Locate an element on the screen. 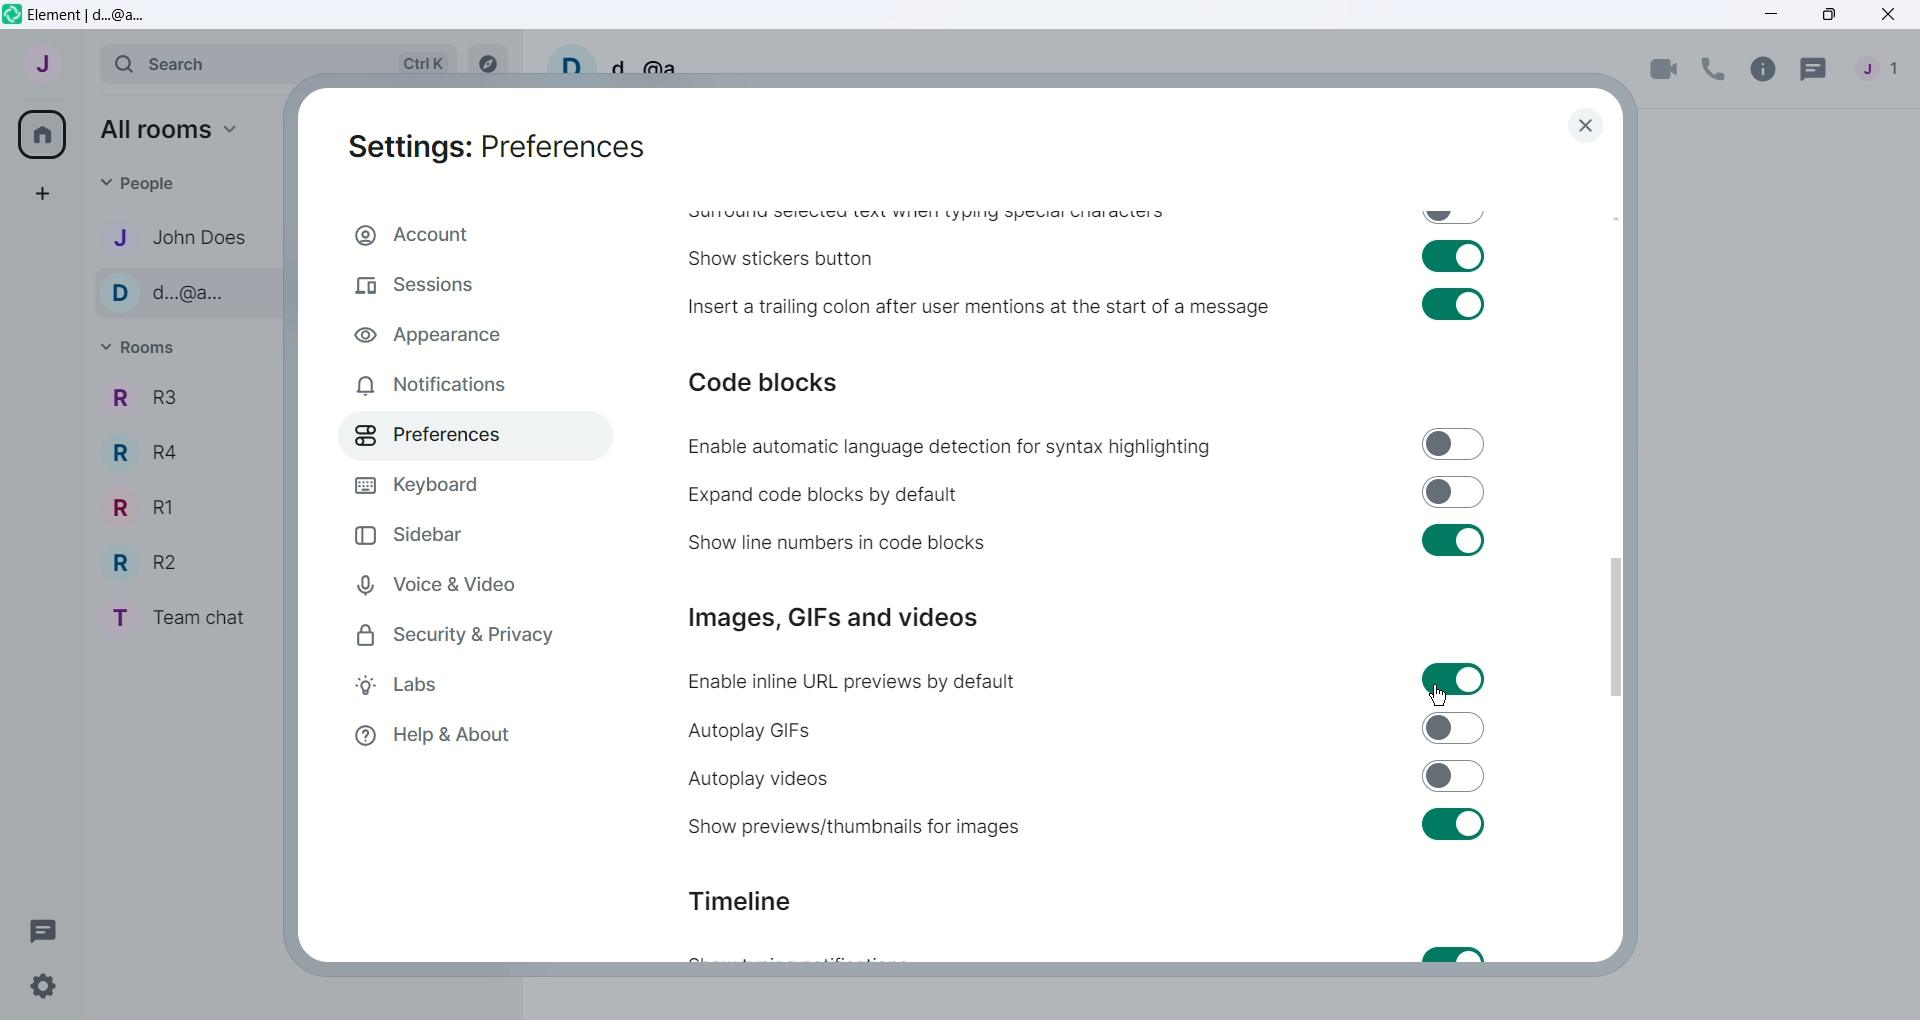  Toggle switch on is located at coordinates (1454, 954).